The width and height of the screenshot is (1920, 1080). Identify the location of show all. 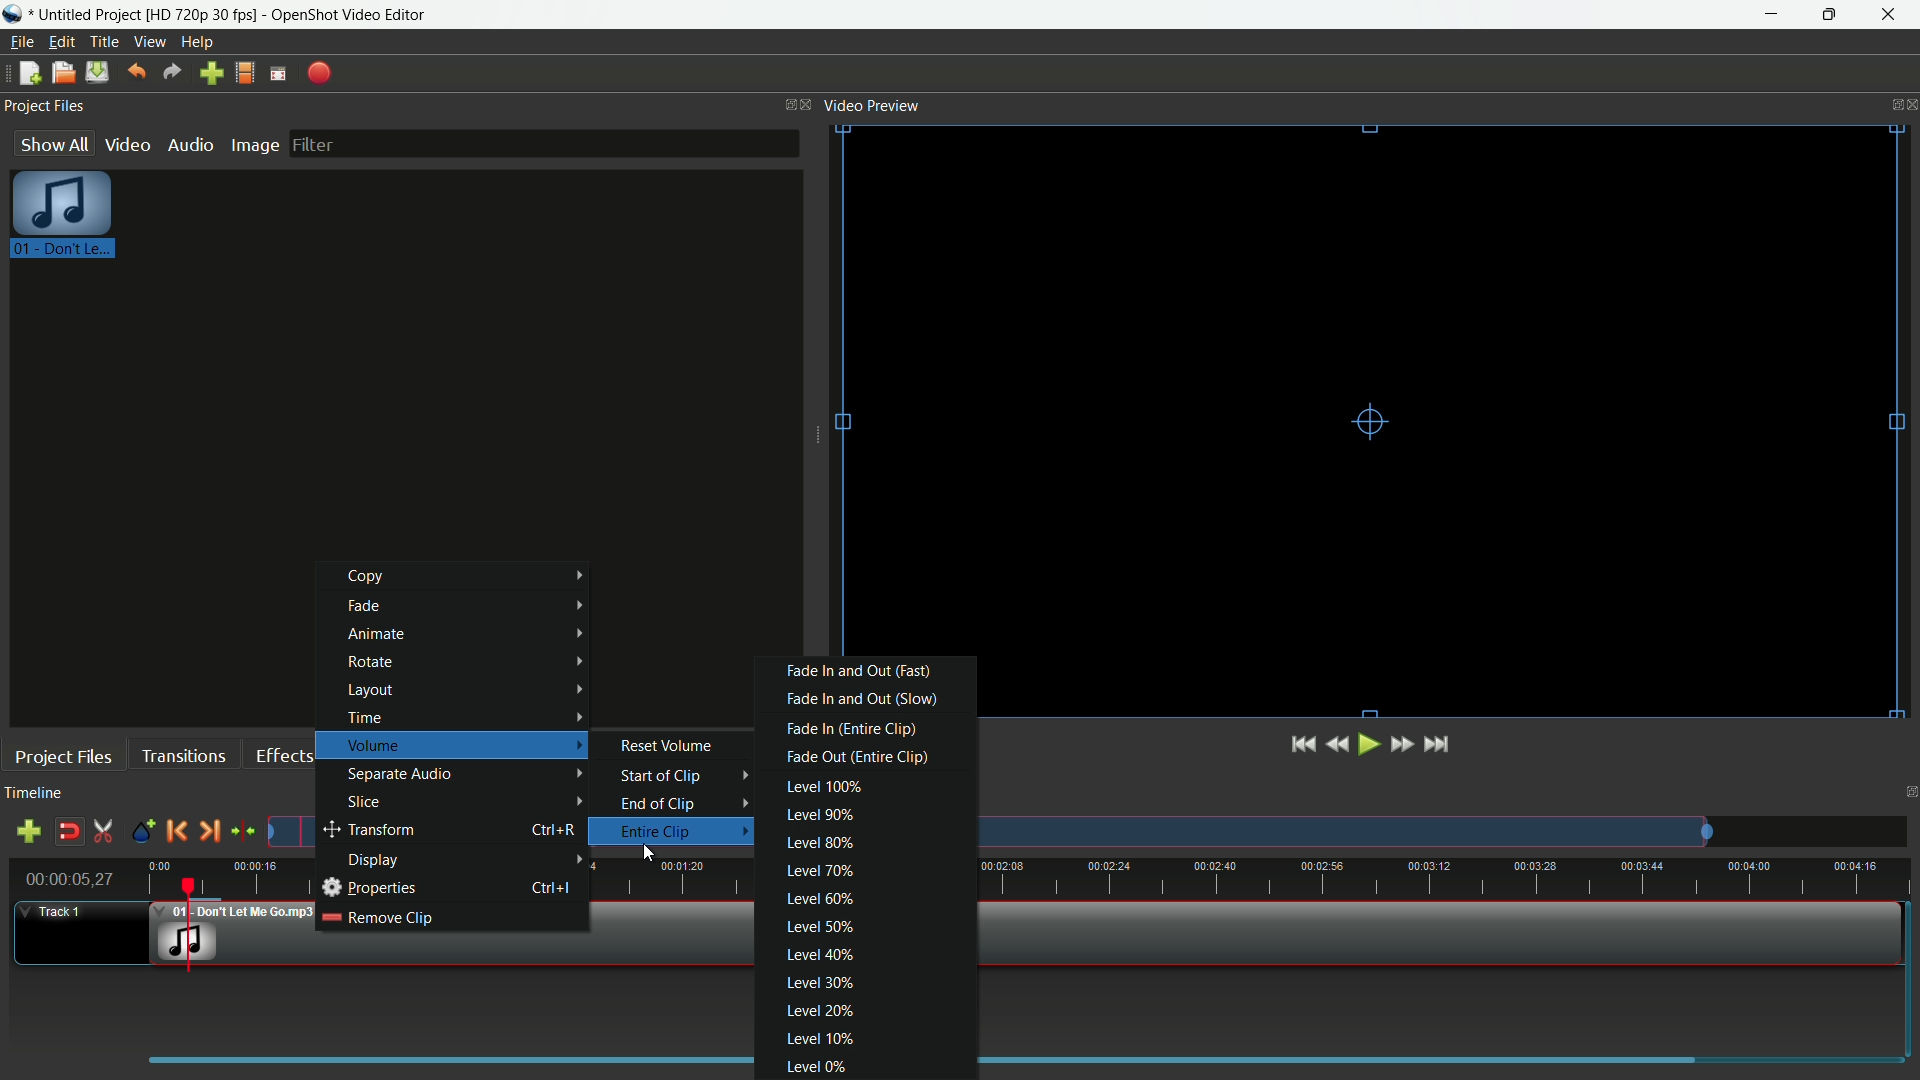
(53, 143).